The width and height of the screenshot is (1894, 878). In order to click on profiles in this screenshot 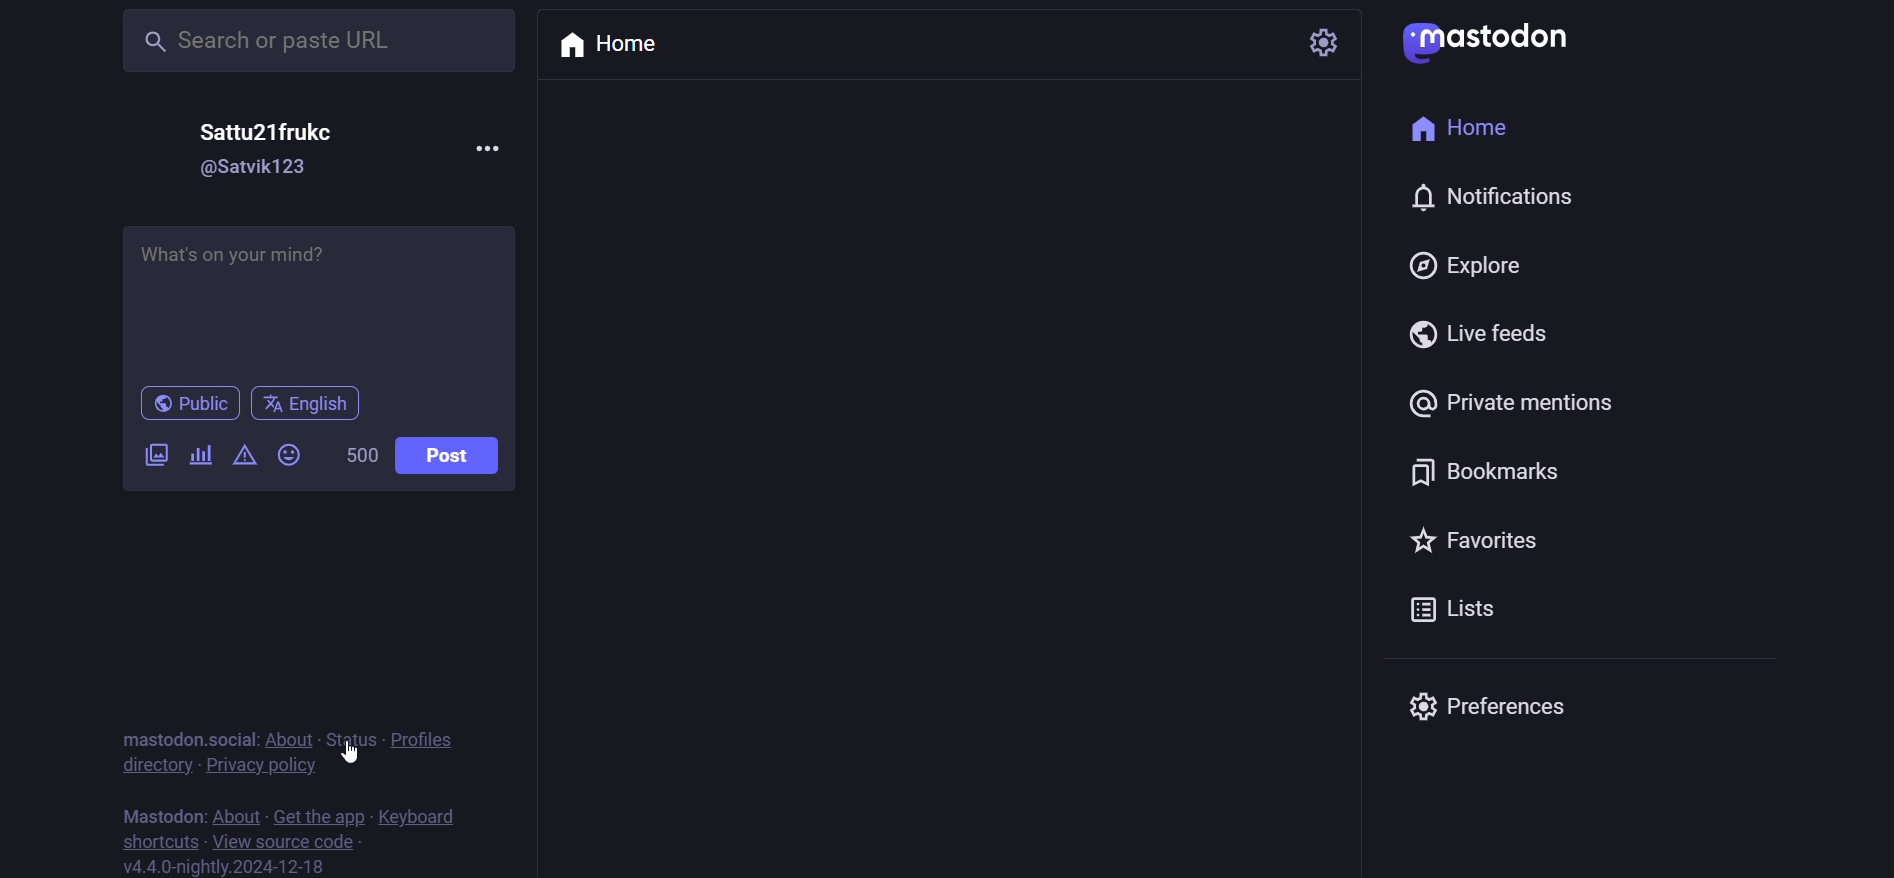, I will do `click(428, 741)`.